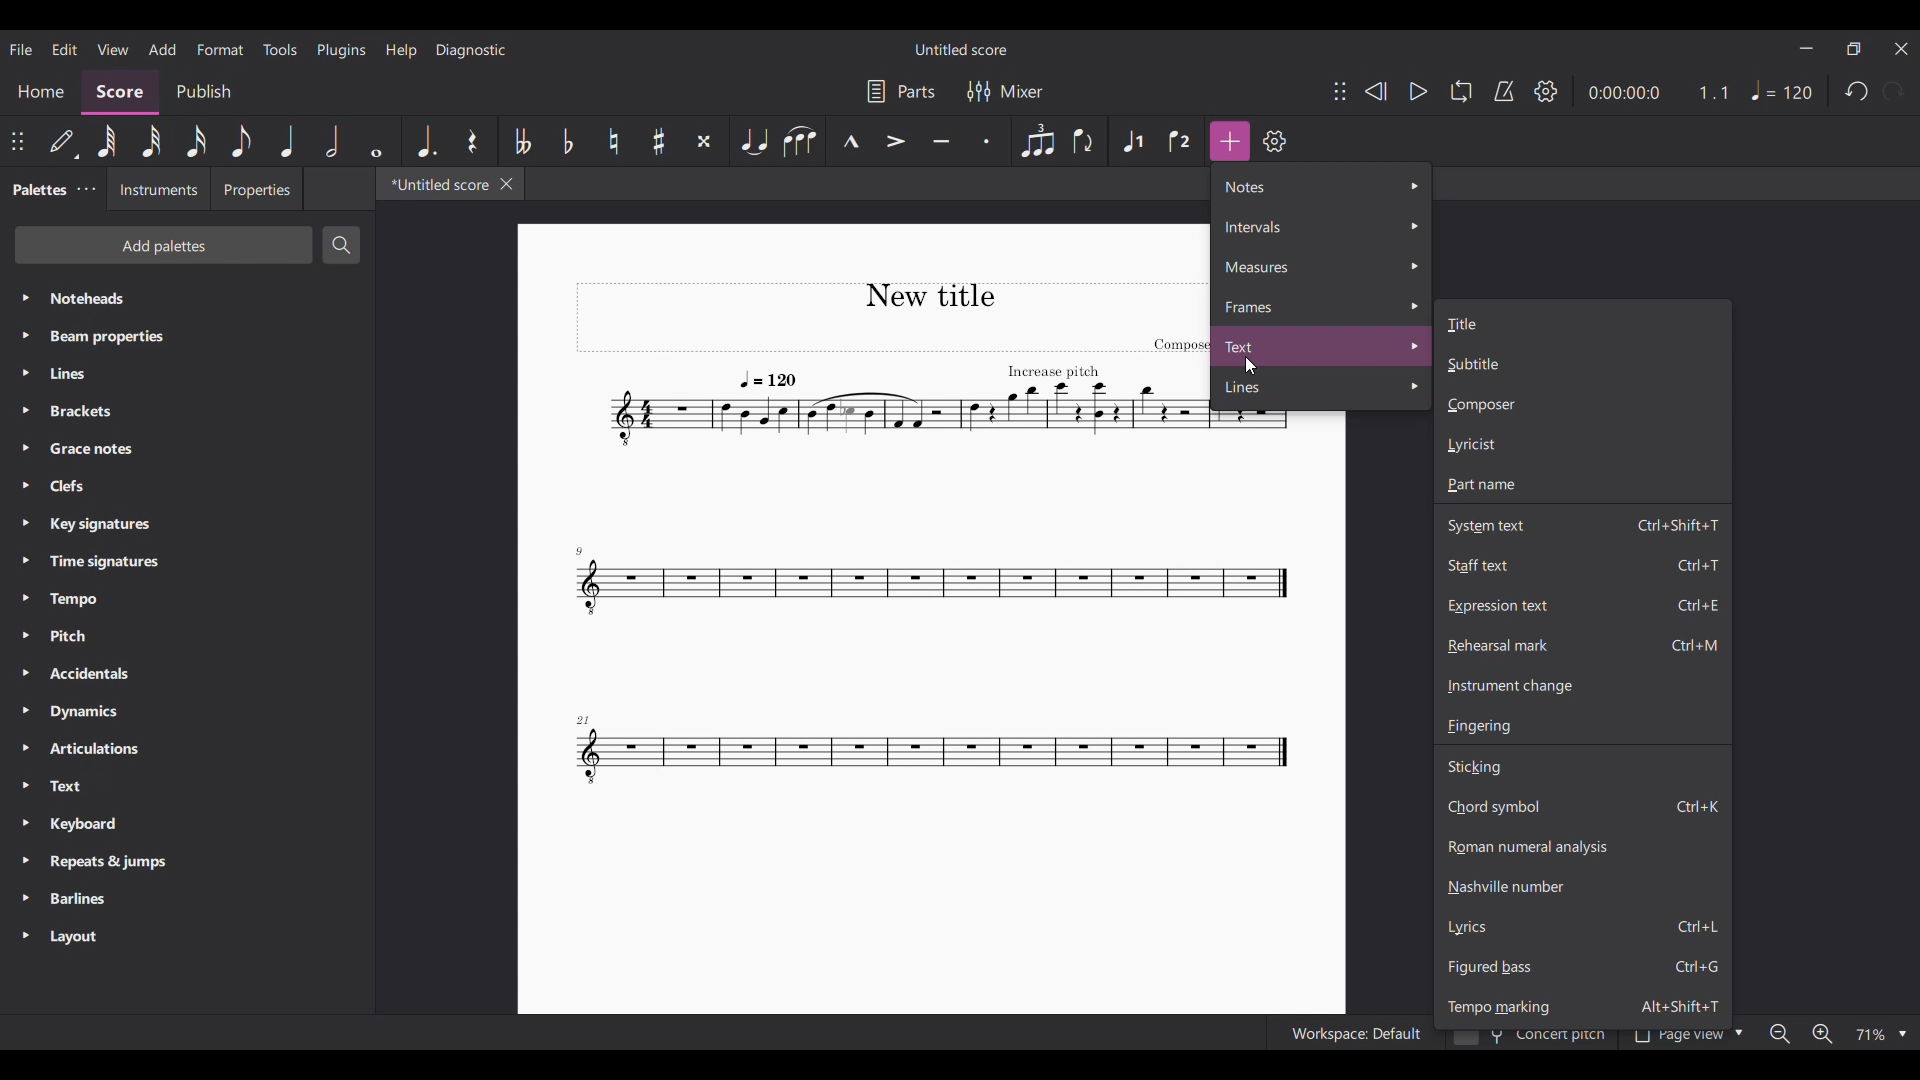 This screenshot has height=1080, width=1920. What do you see at coordinates (851, 142) in the screenshot?
I see `Marcato` at bounding box center [851, 142].